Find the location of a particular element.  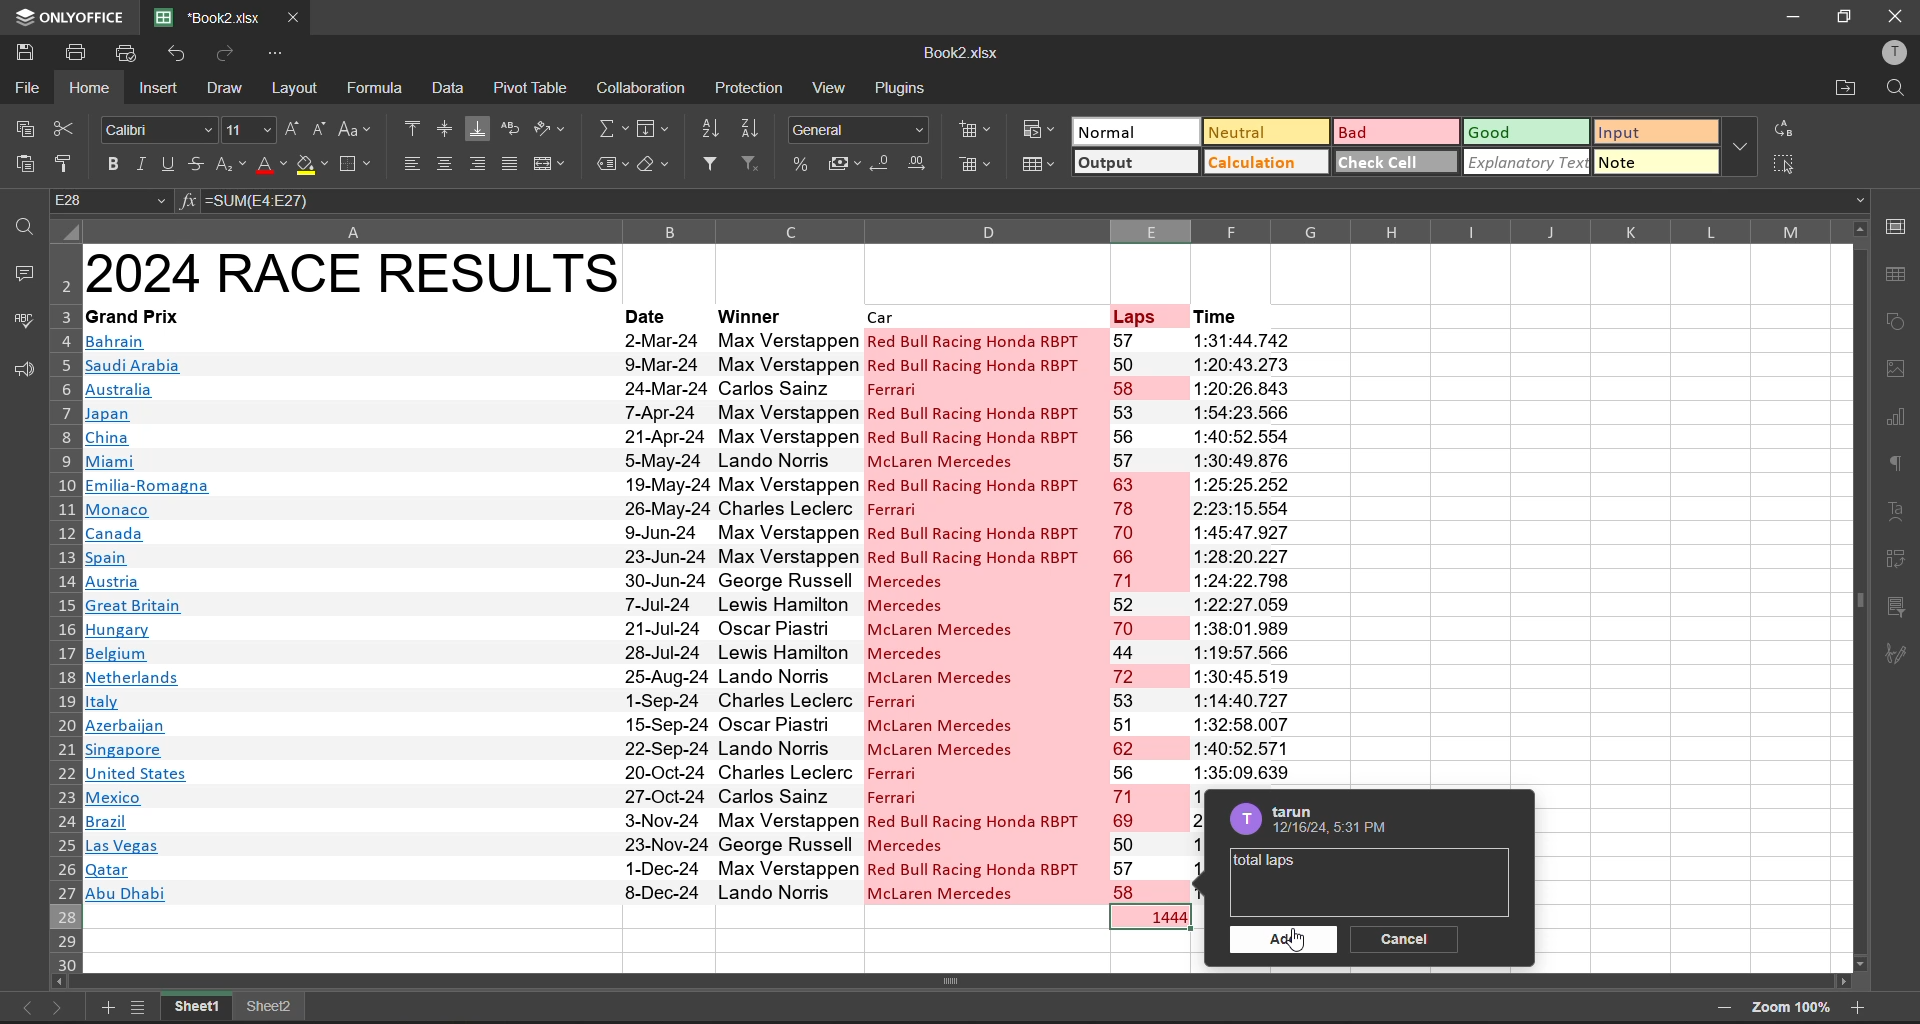

insert cells is located at coordinates (979, 132).